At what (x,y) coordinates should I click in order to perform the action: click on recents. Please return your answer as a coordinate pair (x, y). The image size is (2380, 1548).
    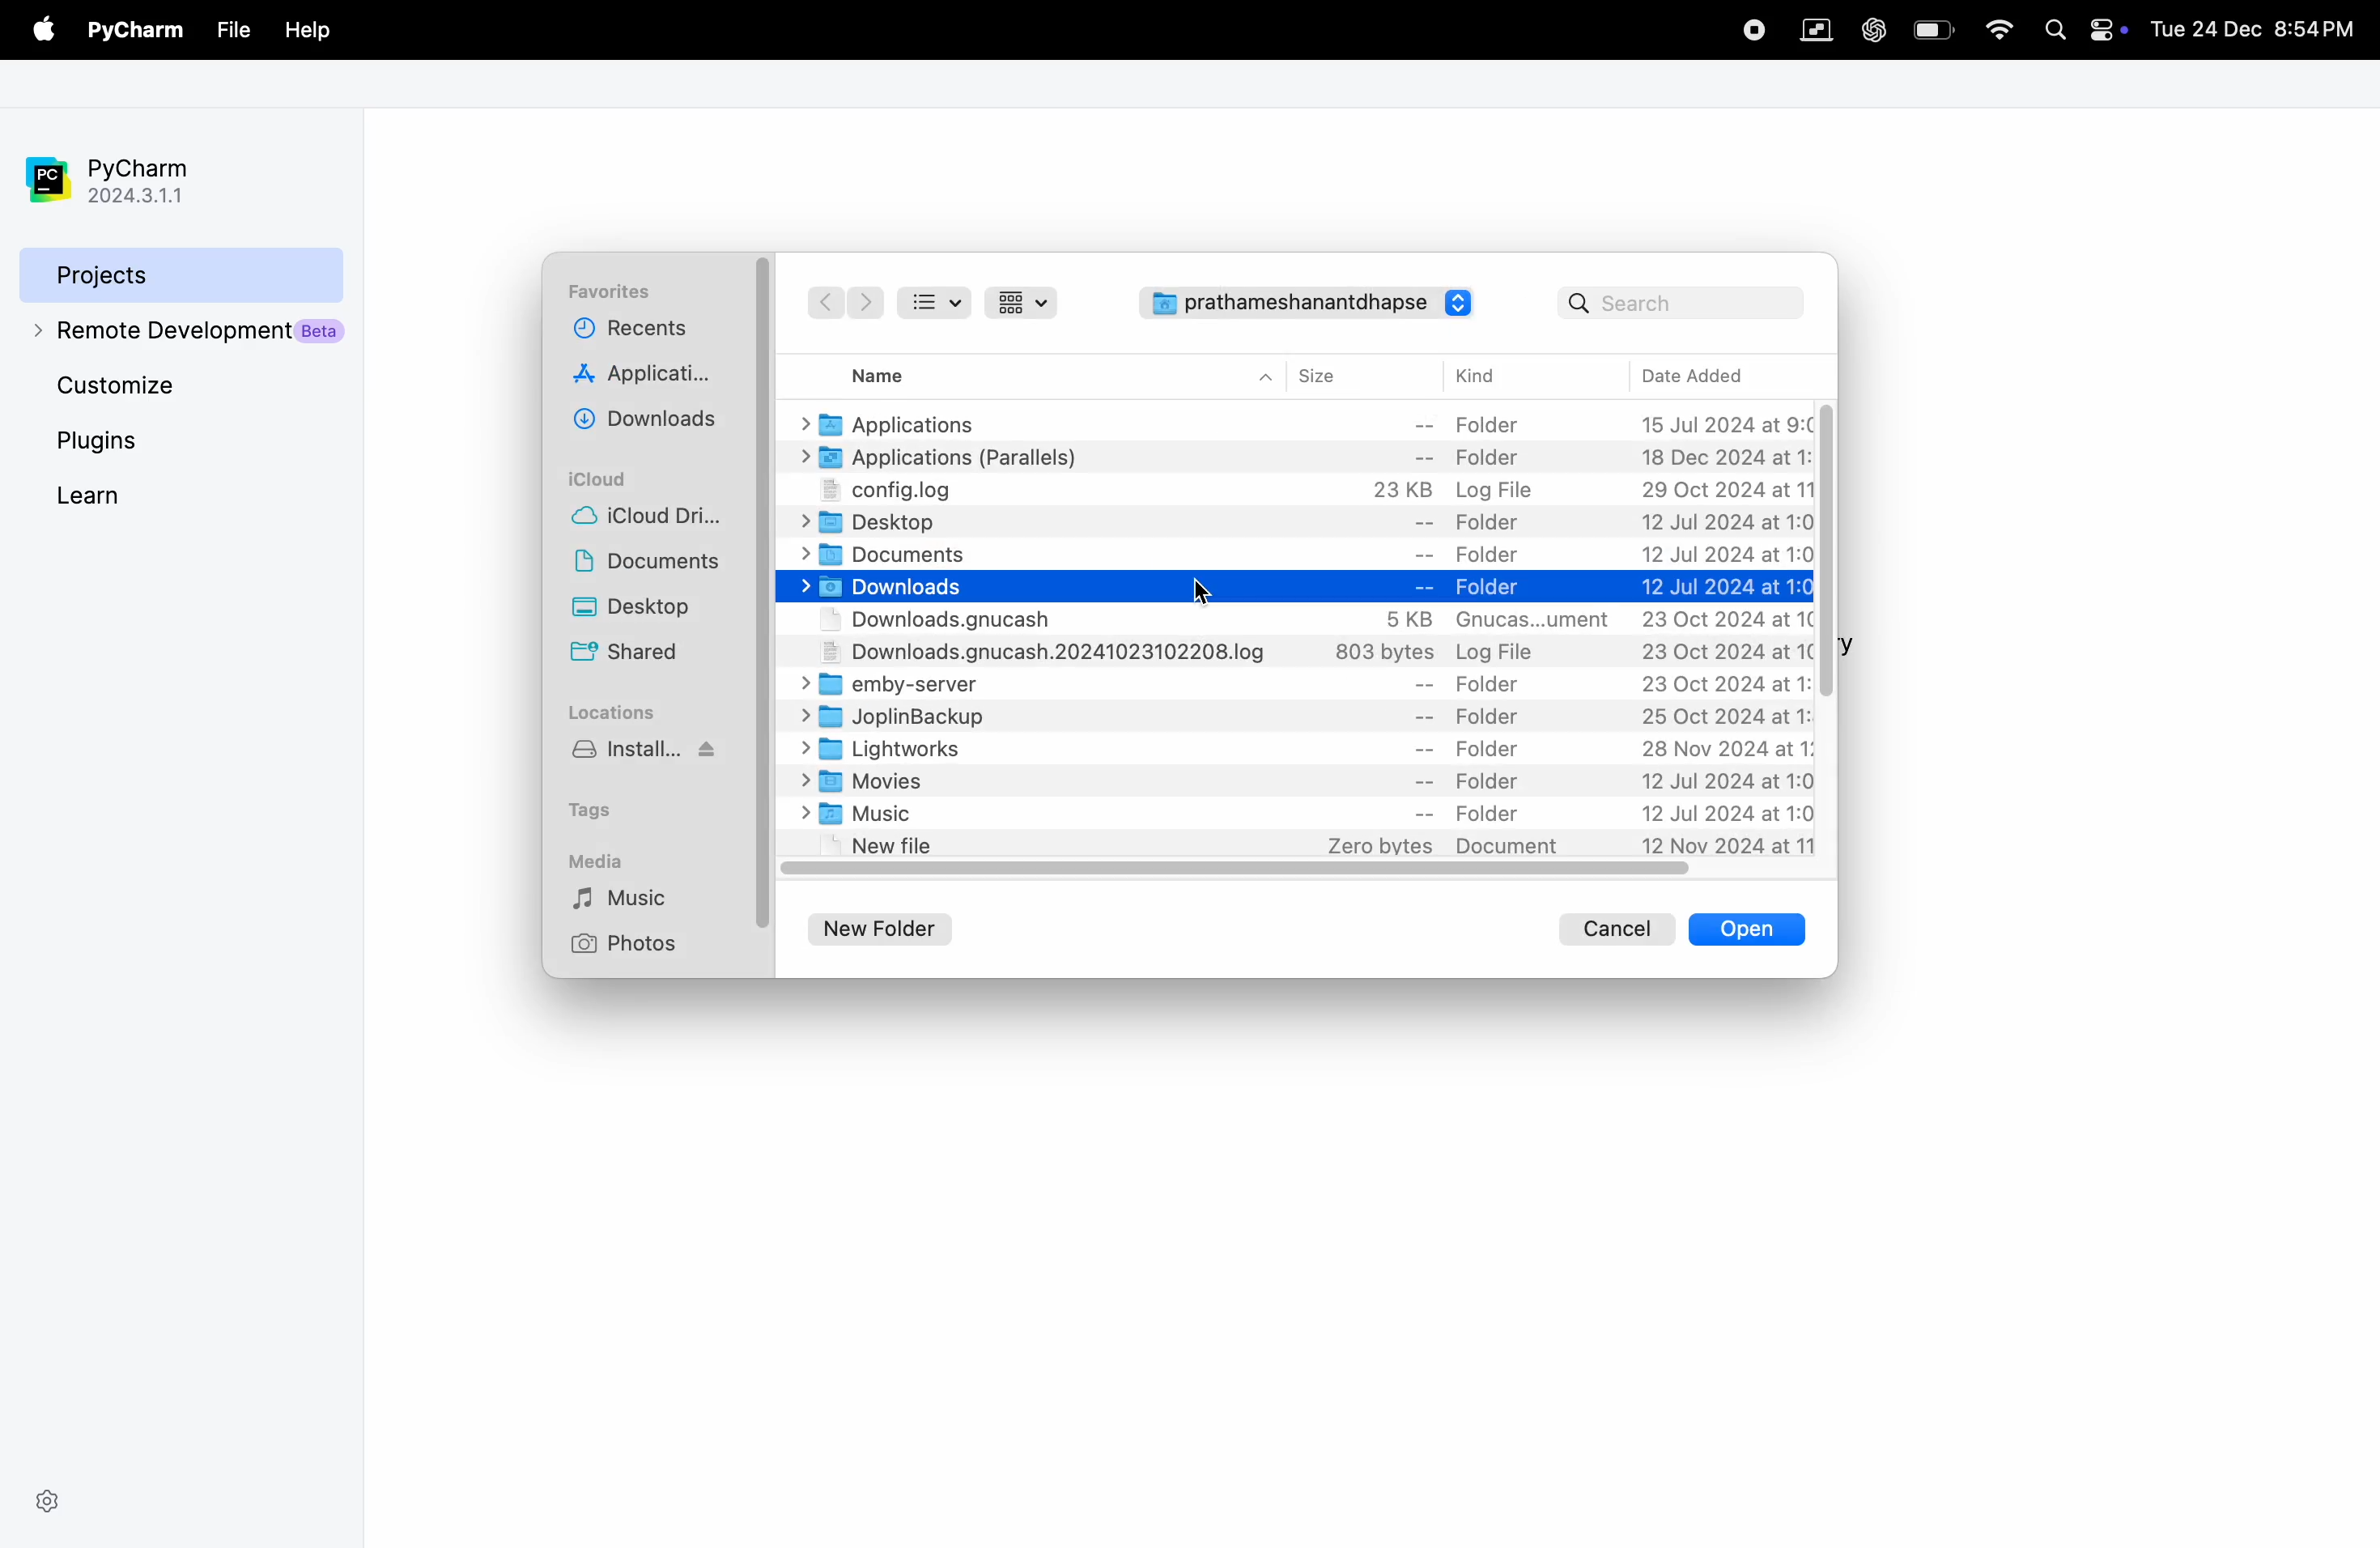
    Looking at the image, I should click on (627, 334).